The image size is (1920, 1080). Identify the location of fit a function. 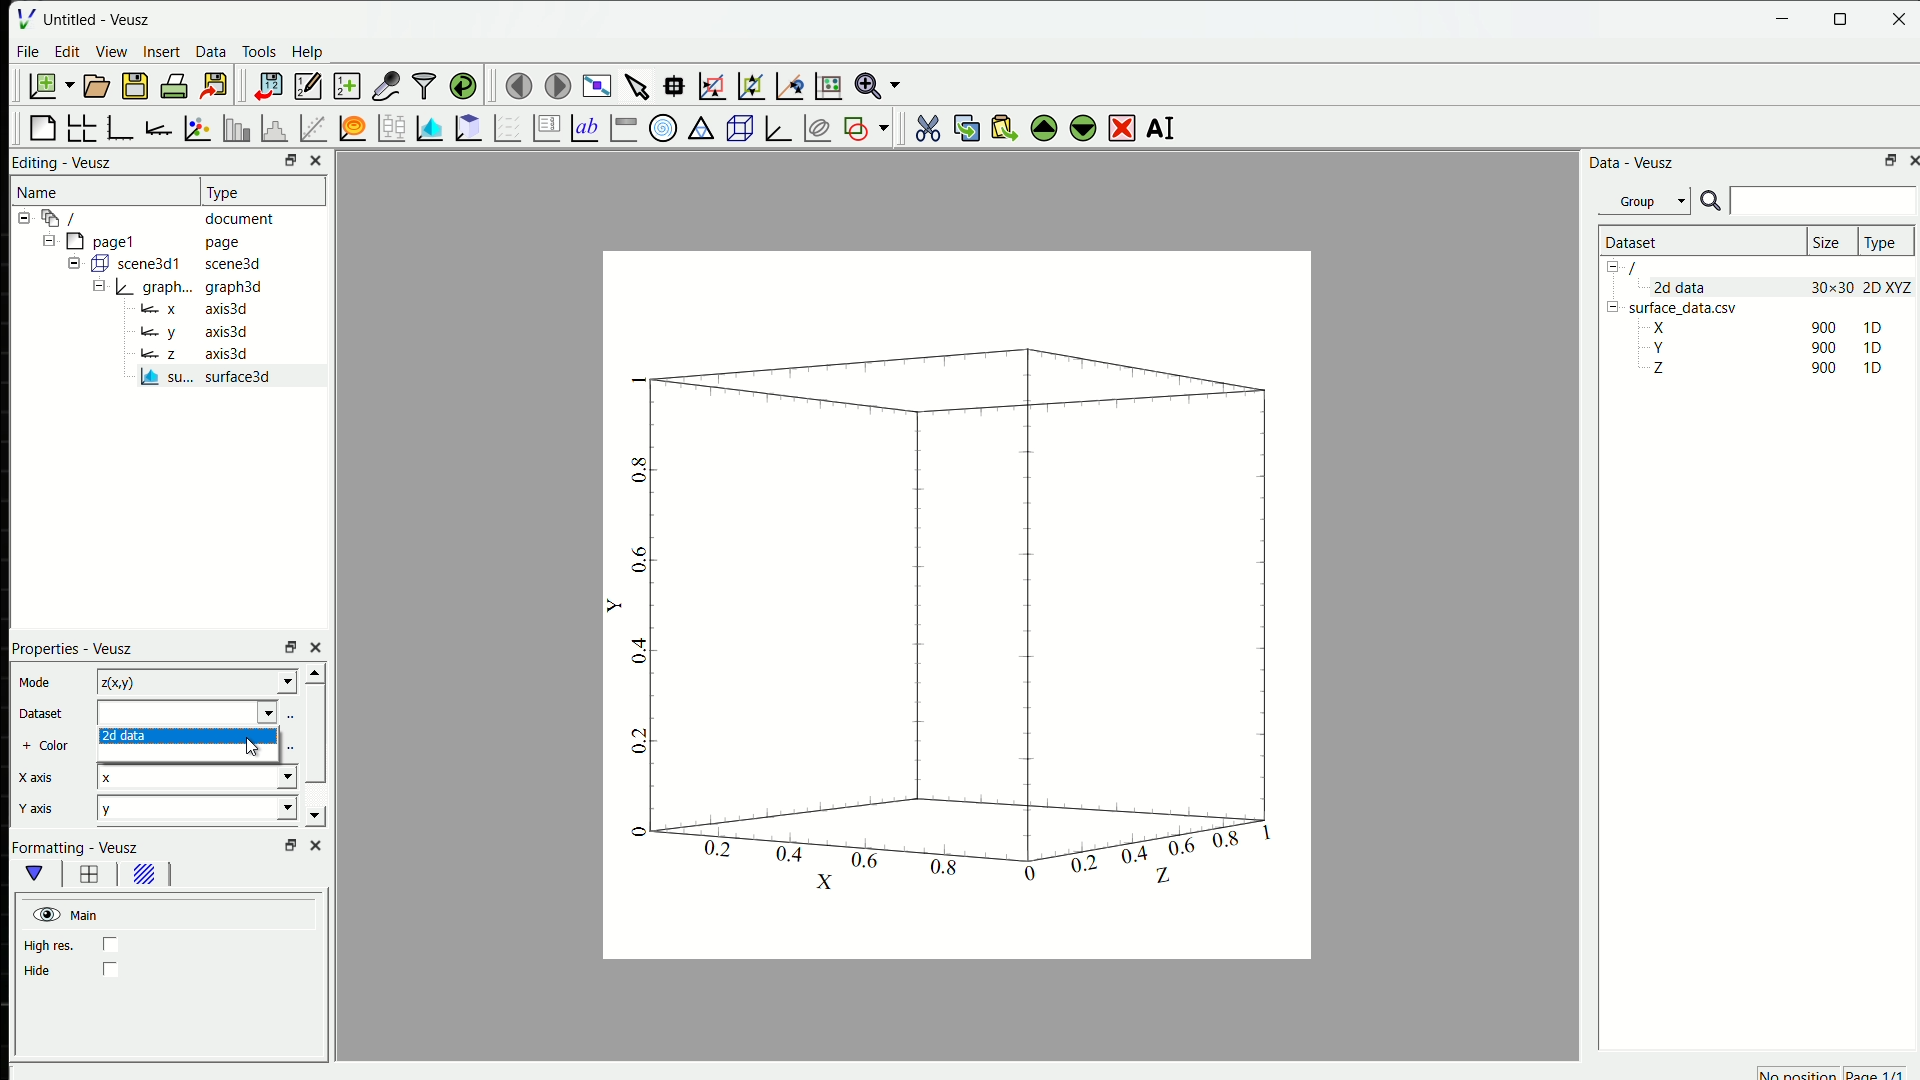
(314, 126).